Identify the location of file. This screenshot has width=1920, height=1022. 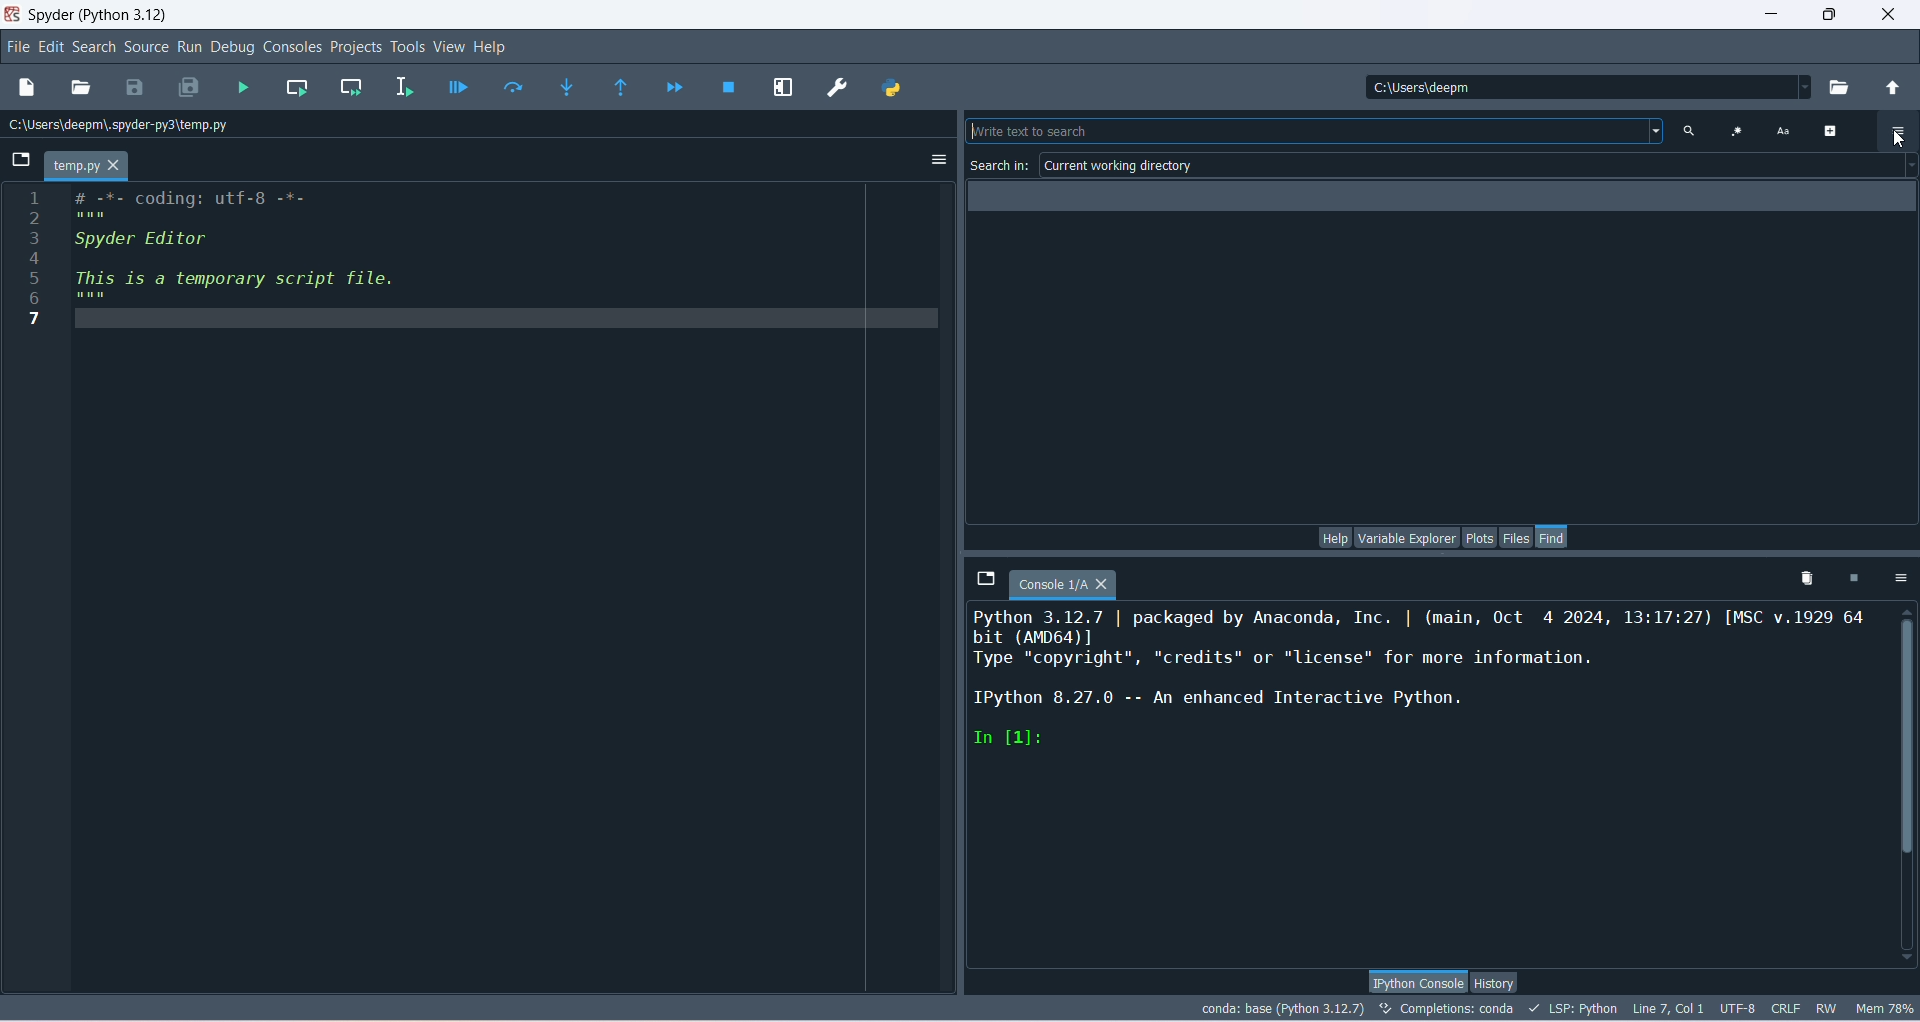
(17, 46).